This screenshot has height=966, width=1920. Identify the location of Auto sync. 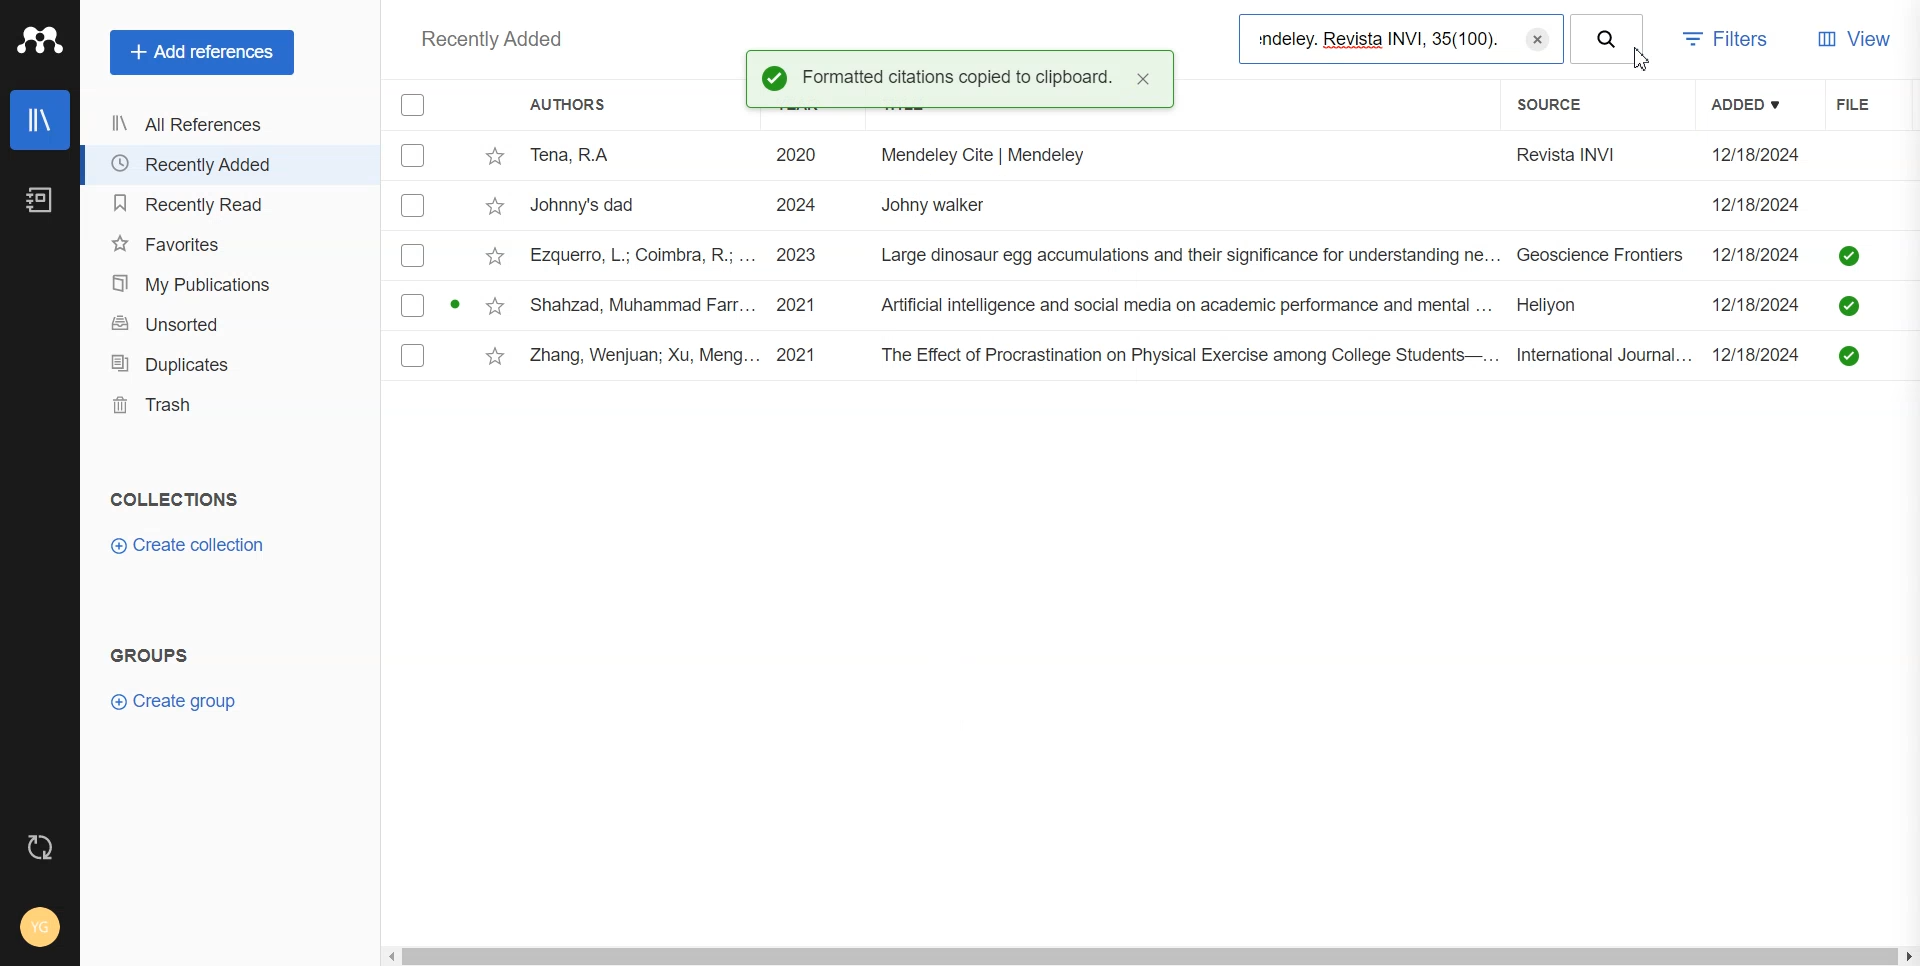
(41, 846).